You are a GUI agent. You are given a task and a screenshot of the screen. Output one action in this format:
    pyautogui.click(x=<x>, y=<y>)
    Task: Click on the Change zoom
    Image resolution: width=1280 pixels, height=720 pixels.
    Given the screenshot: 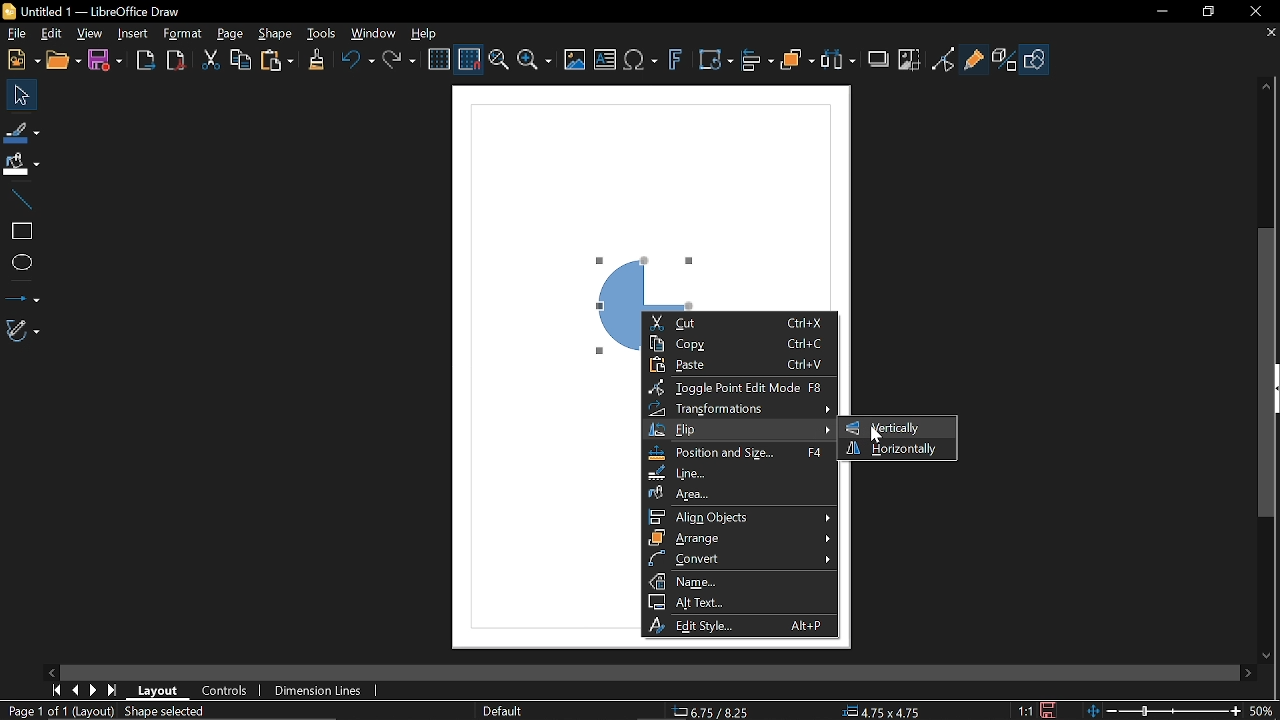 What is the action you would take?
    pyautogui.click(x=1161, y=710)
    